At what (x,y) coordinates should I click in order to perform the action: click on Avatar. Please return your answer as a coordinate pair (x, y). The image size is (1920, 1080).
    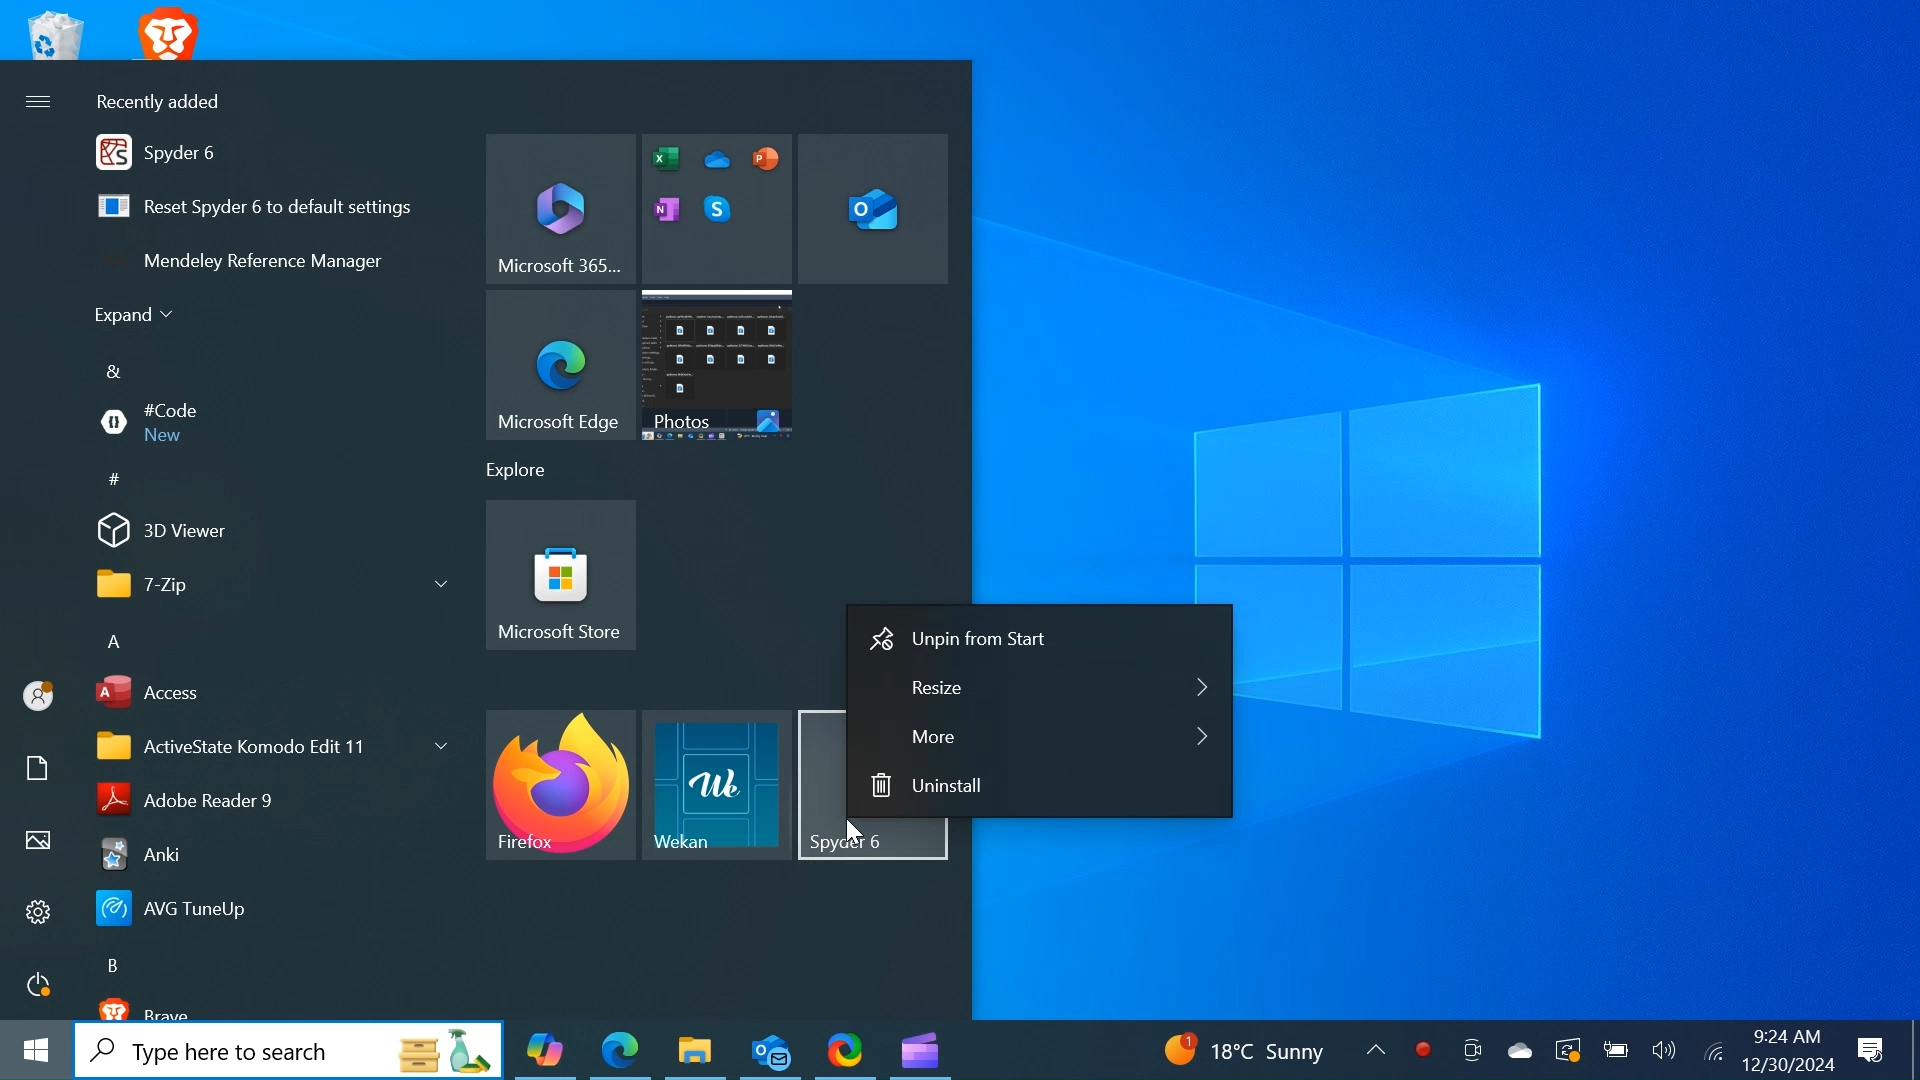
    Looking at the image, I should click on (40, 699).